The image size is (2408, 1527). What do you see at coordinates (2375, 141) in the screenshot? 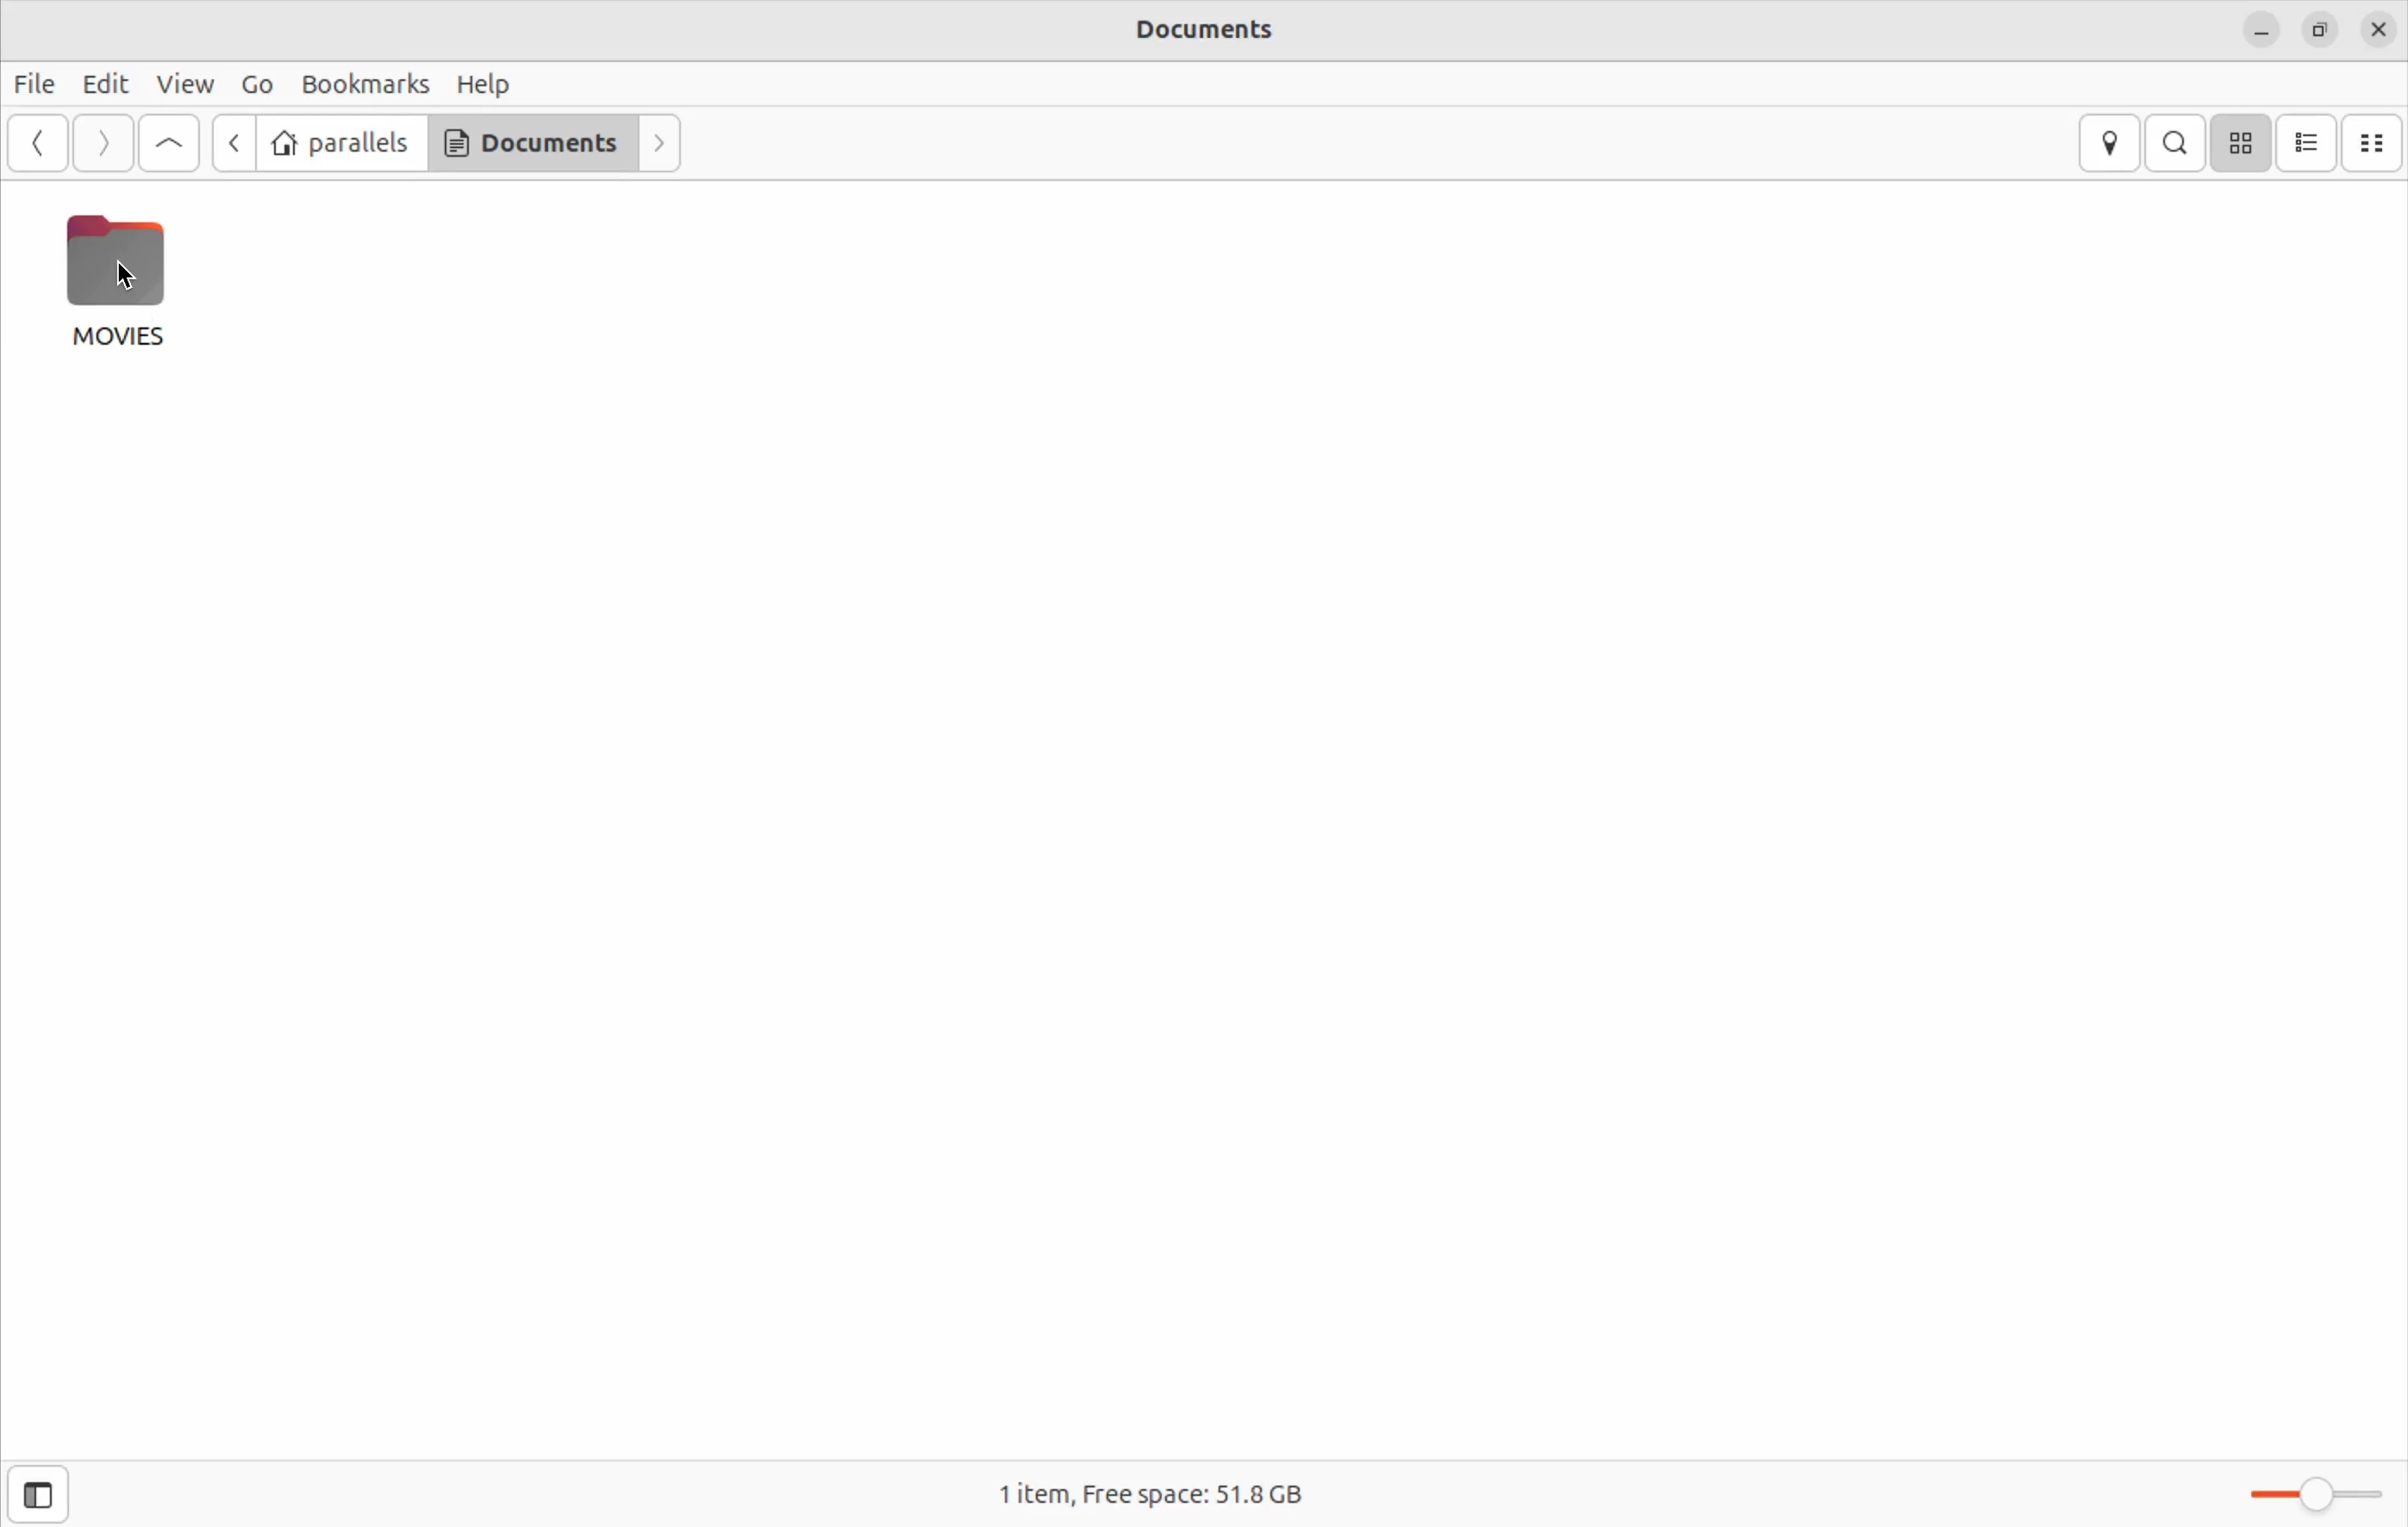
I see `Documents` at bounding box center [2375, 141].